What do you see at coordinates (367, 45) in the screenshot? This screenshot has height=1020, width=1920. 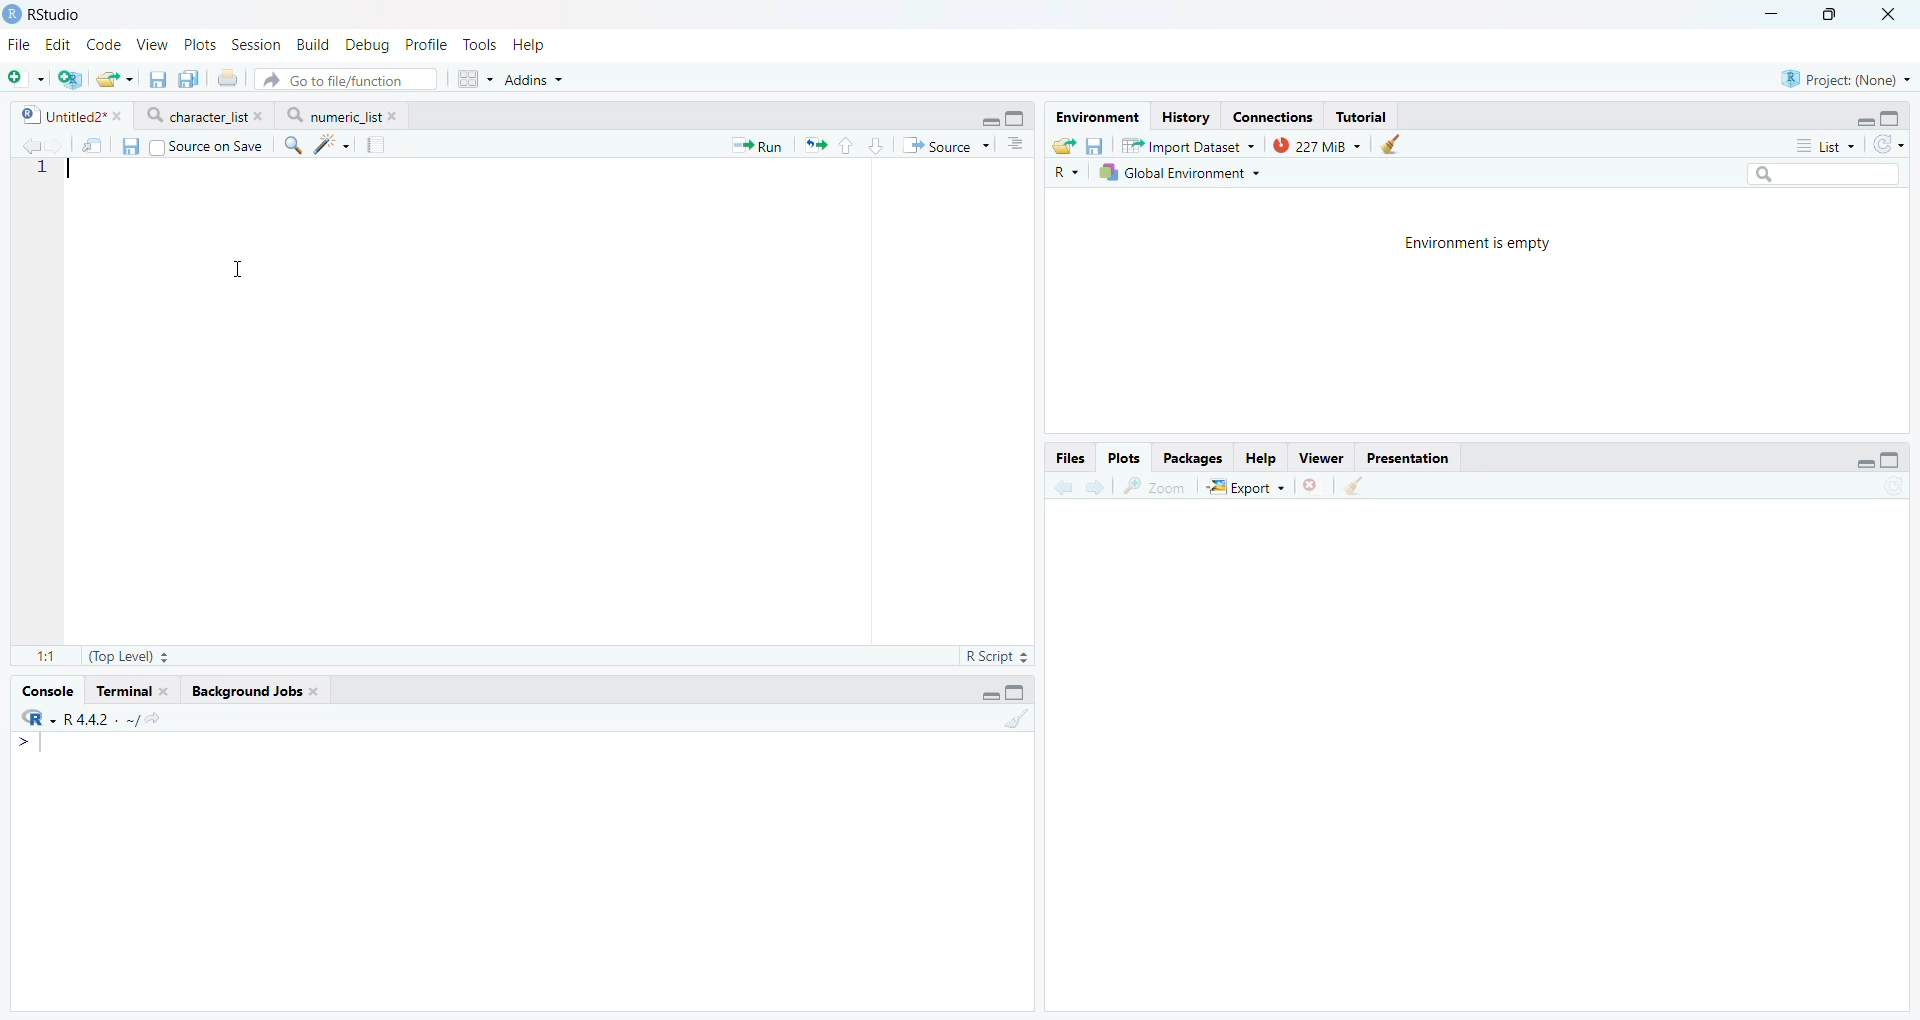 I see `Debug` at bounding box center [367, 45].